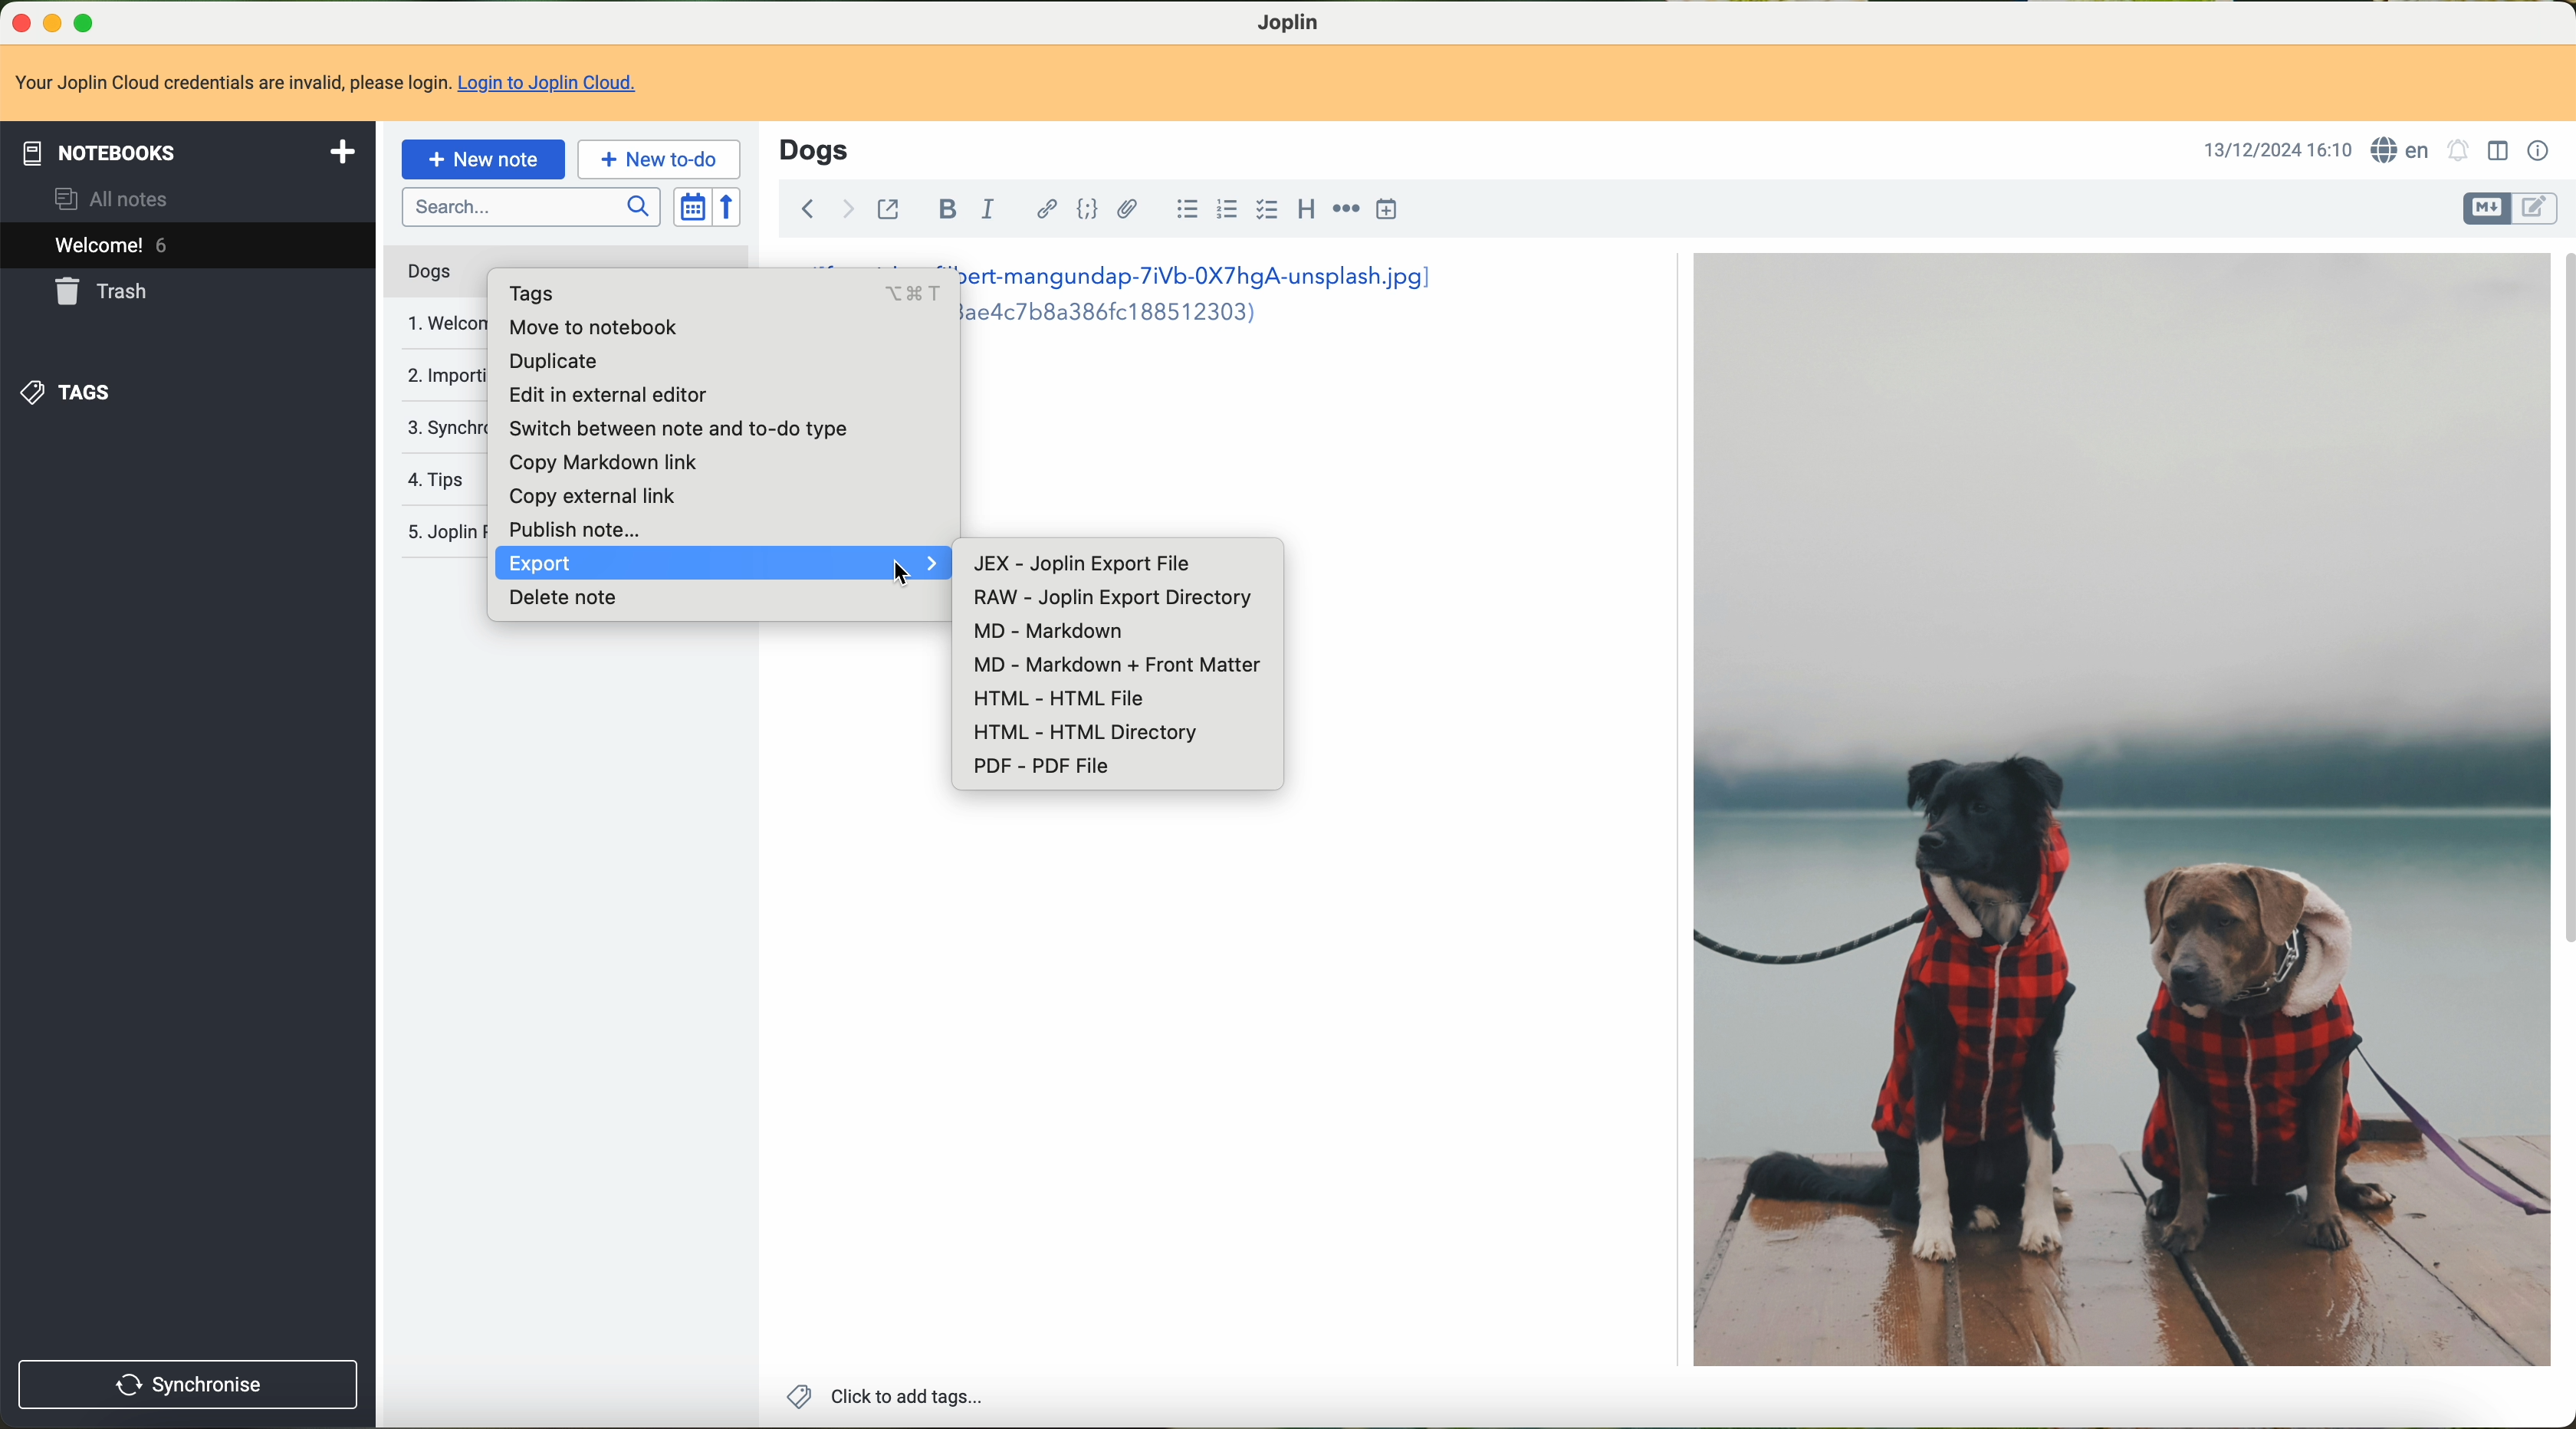 Image resolution: width=2576 pixels, height=1429 pixels. What do you see at coordinates (443, 478) in the screenshot?
I see `tips note` at bounding box center [443, 478].